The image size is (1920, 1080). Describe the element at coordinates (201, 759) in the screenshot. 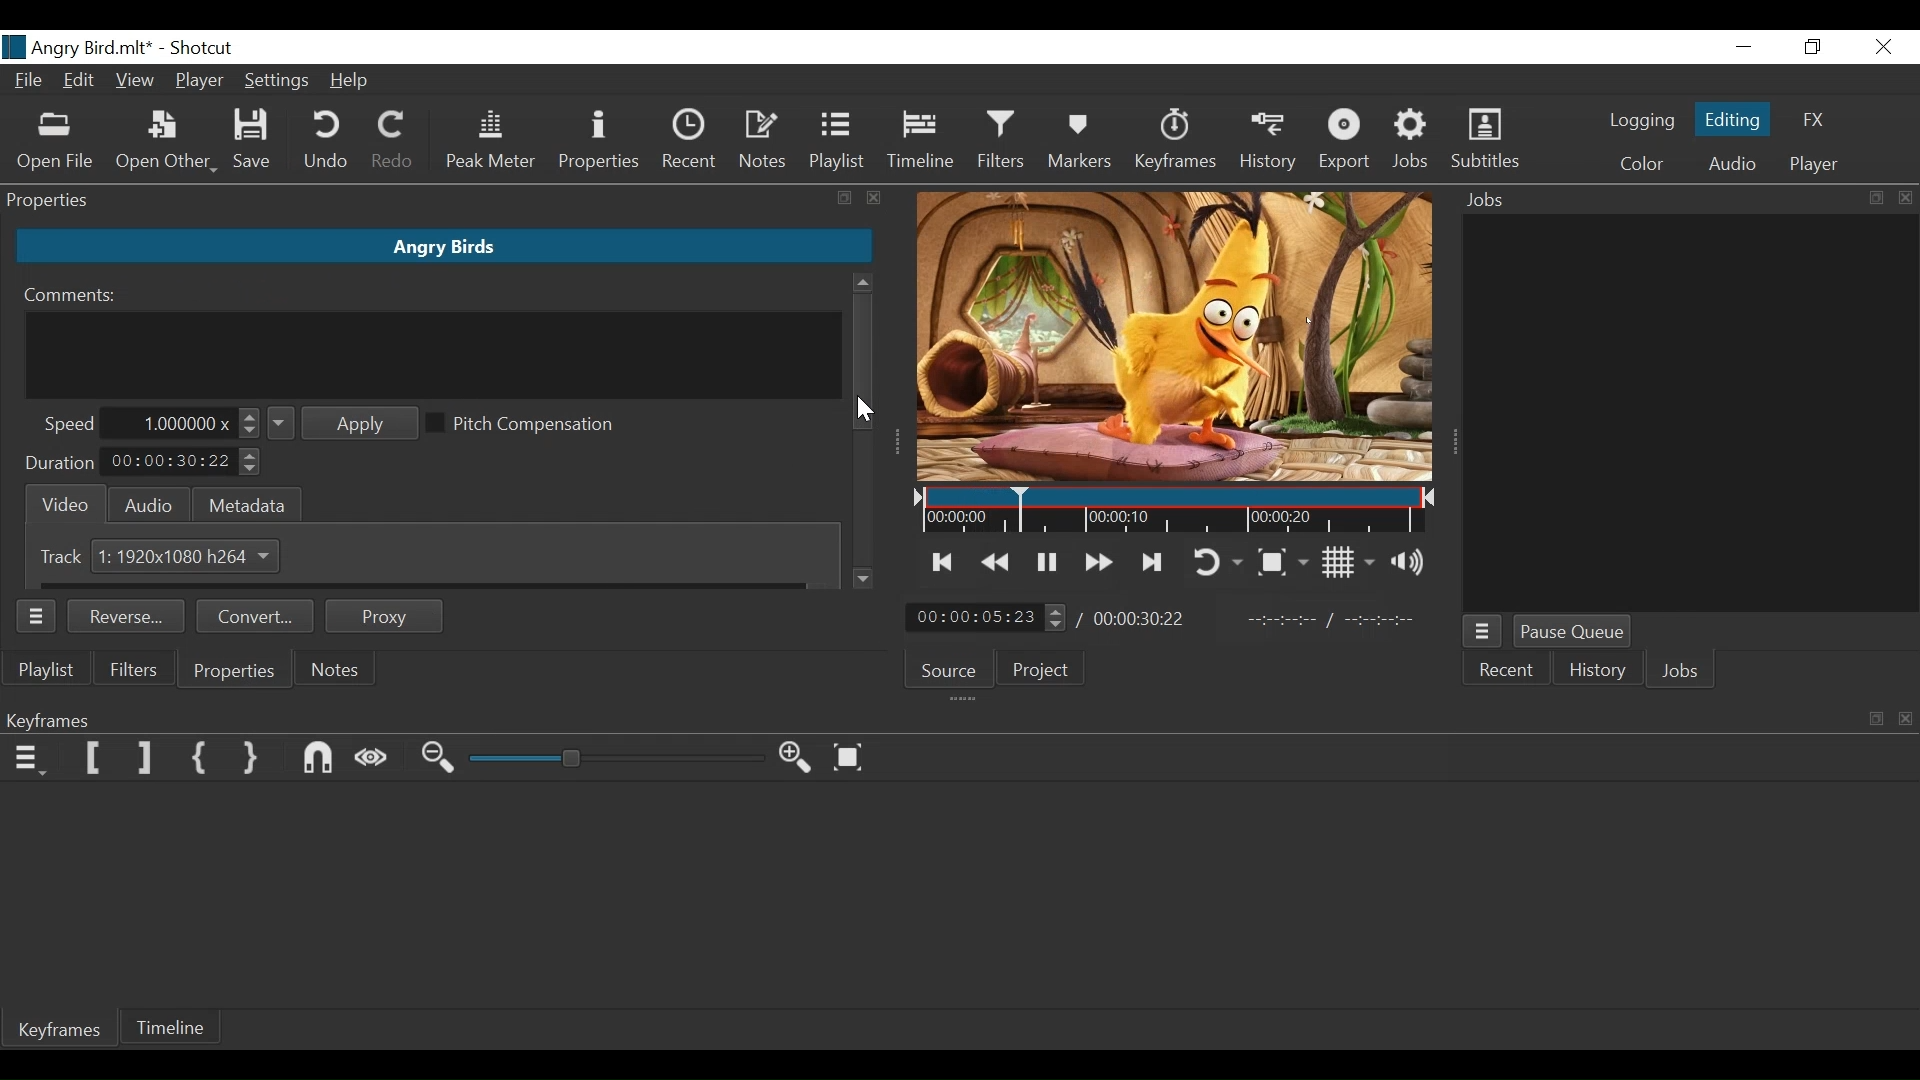

I see `Set First Simple keyframe` at that location.